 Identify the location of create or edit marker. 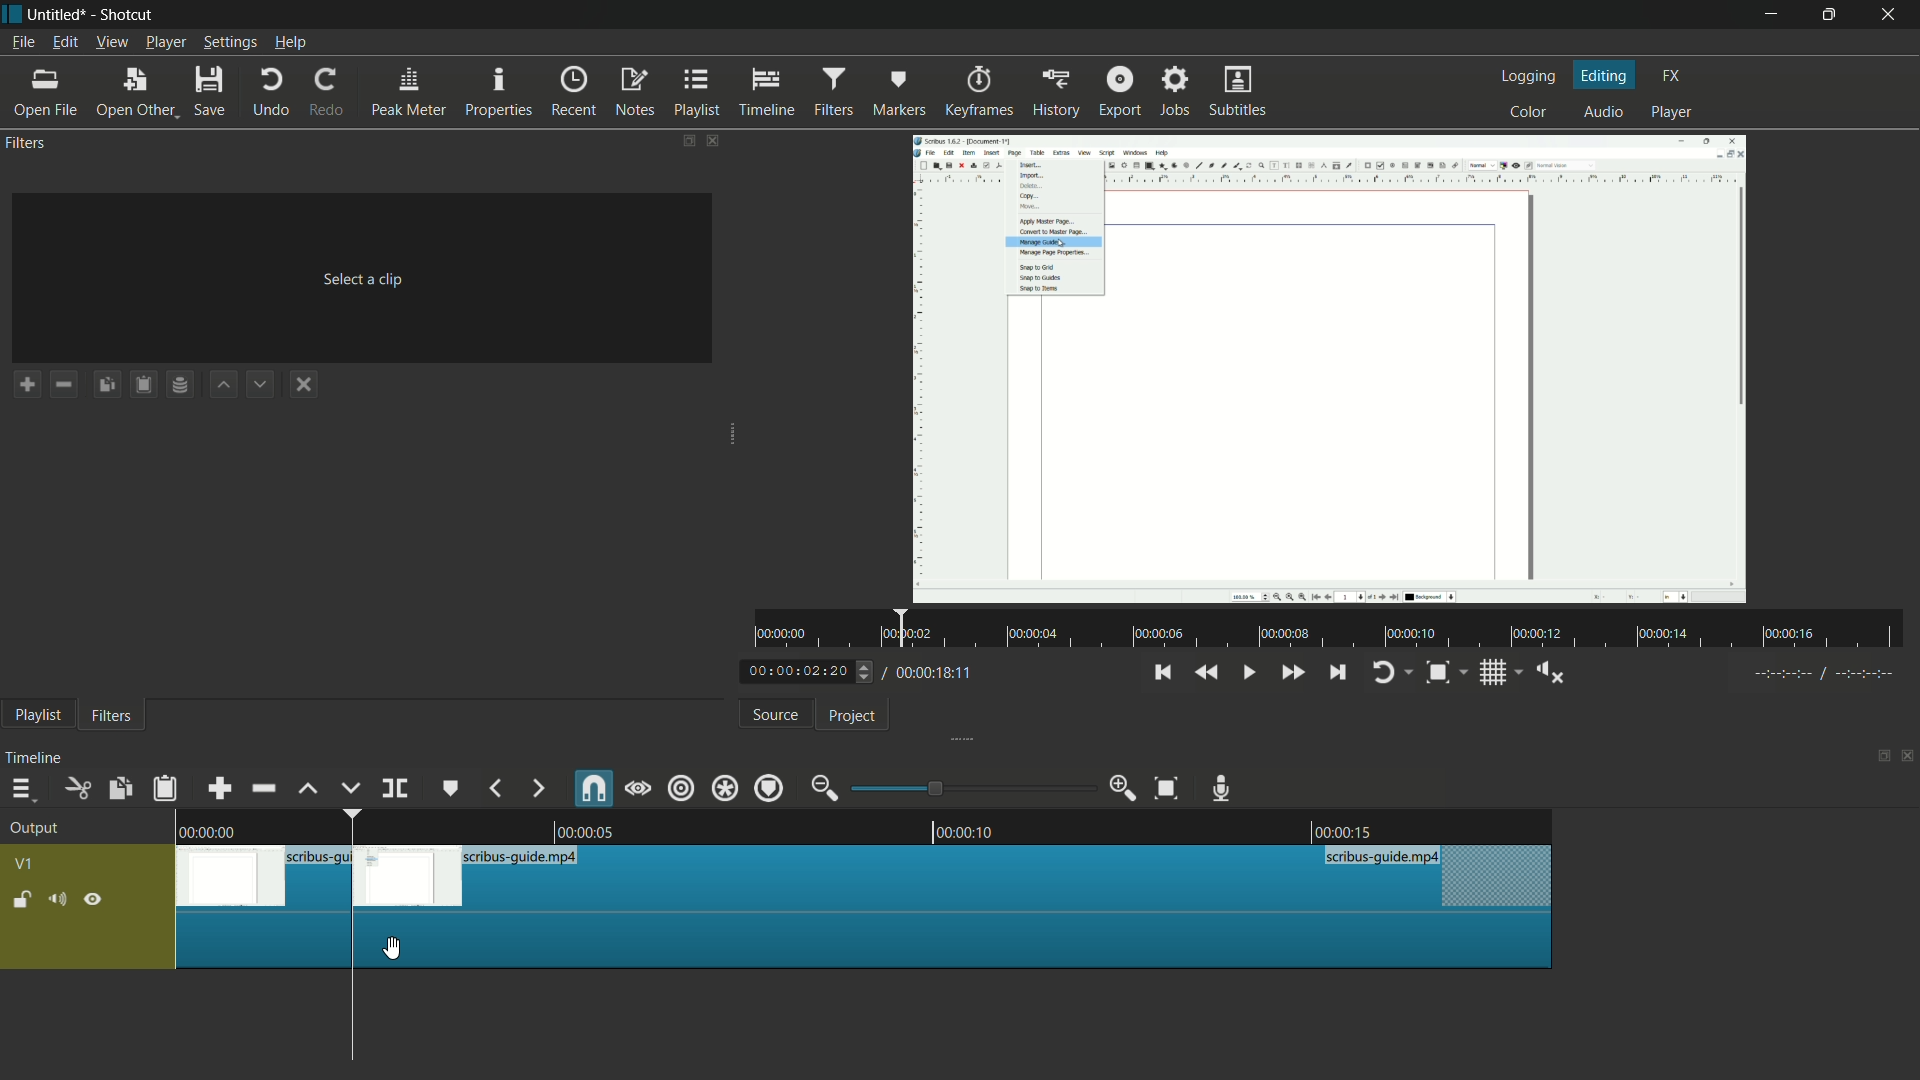
(453, 787).